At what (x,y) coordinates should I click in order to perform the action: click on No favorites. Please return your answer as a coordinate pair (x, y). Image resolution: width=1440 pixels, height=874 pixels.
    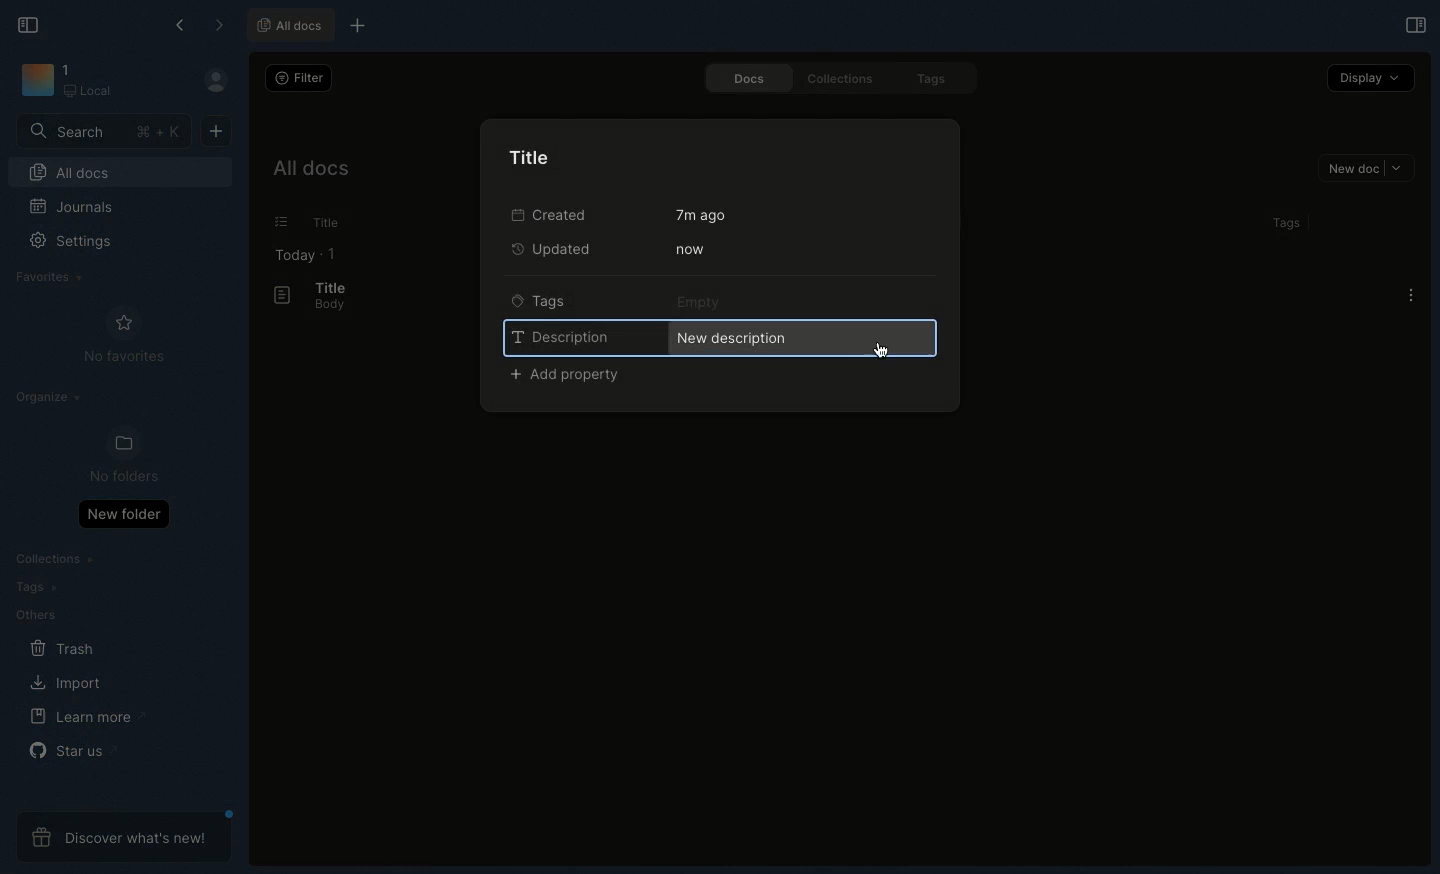
    Looking at the image, I should click on (124, 335).